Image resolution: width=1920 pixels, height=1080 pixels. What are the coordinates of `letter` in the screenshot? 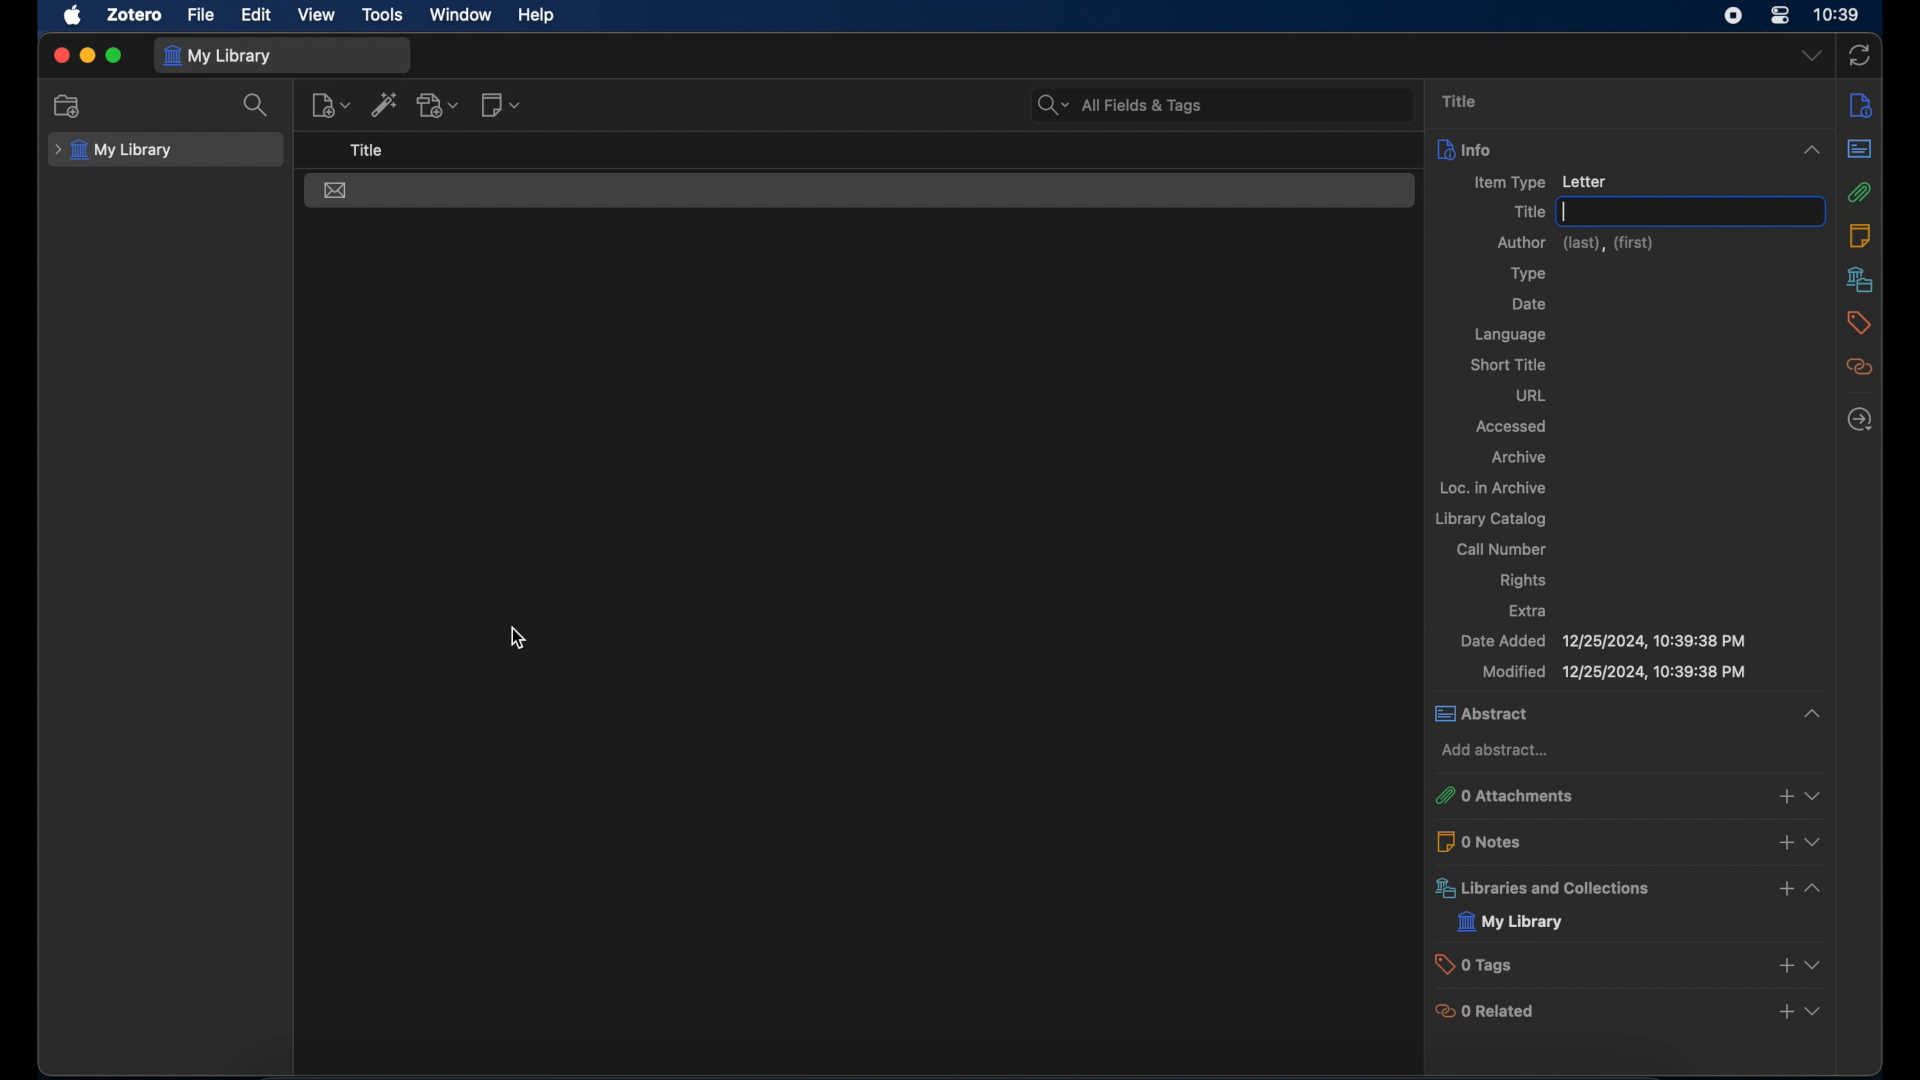 It's located at (337, 192).